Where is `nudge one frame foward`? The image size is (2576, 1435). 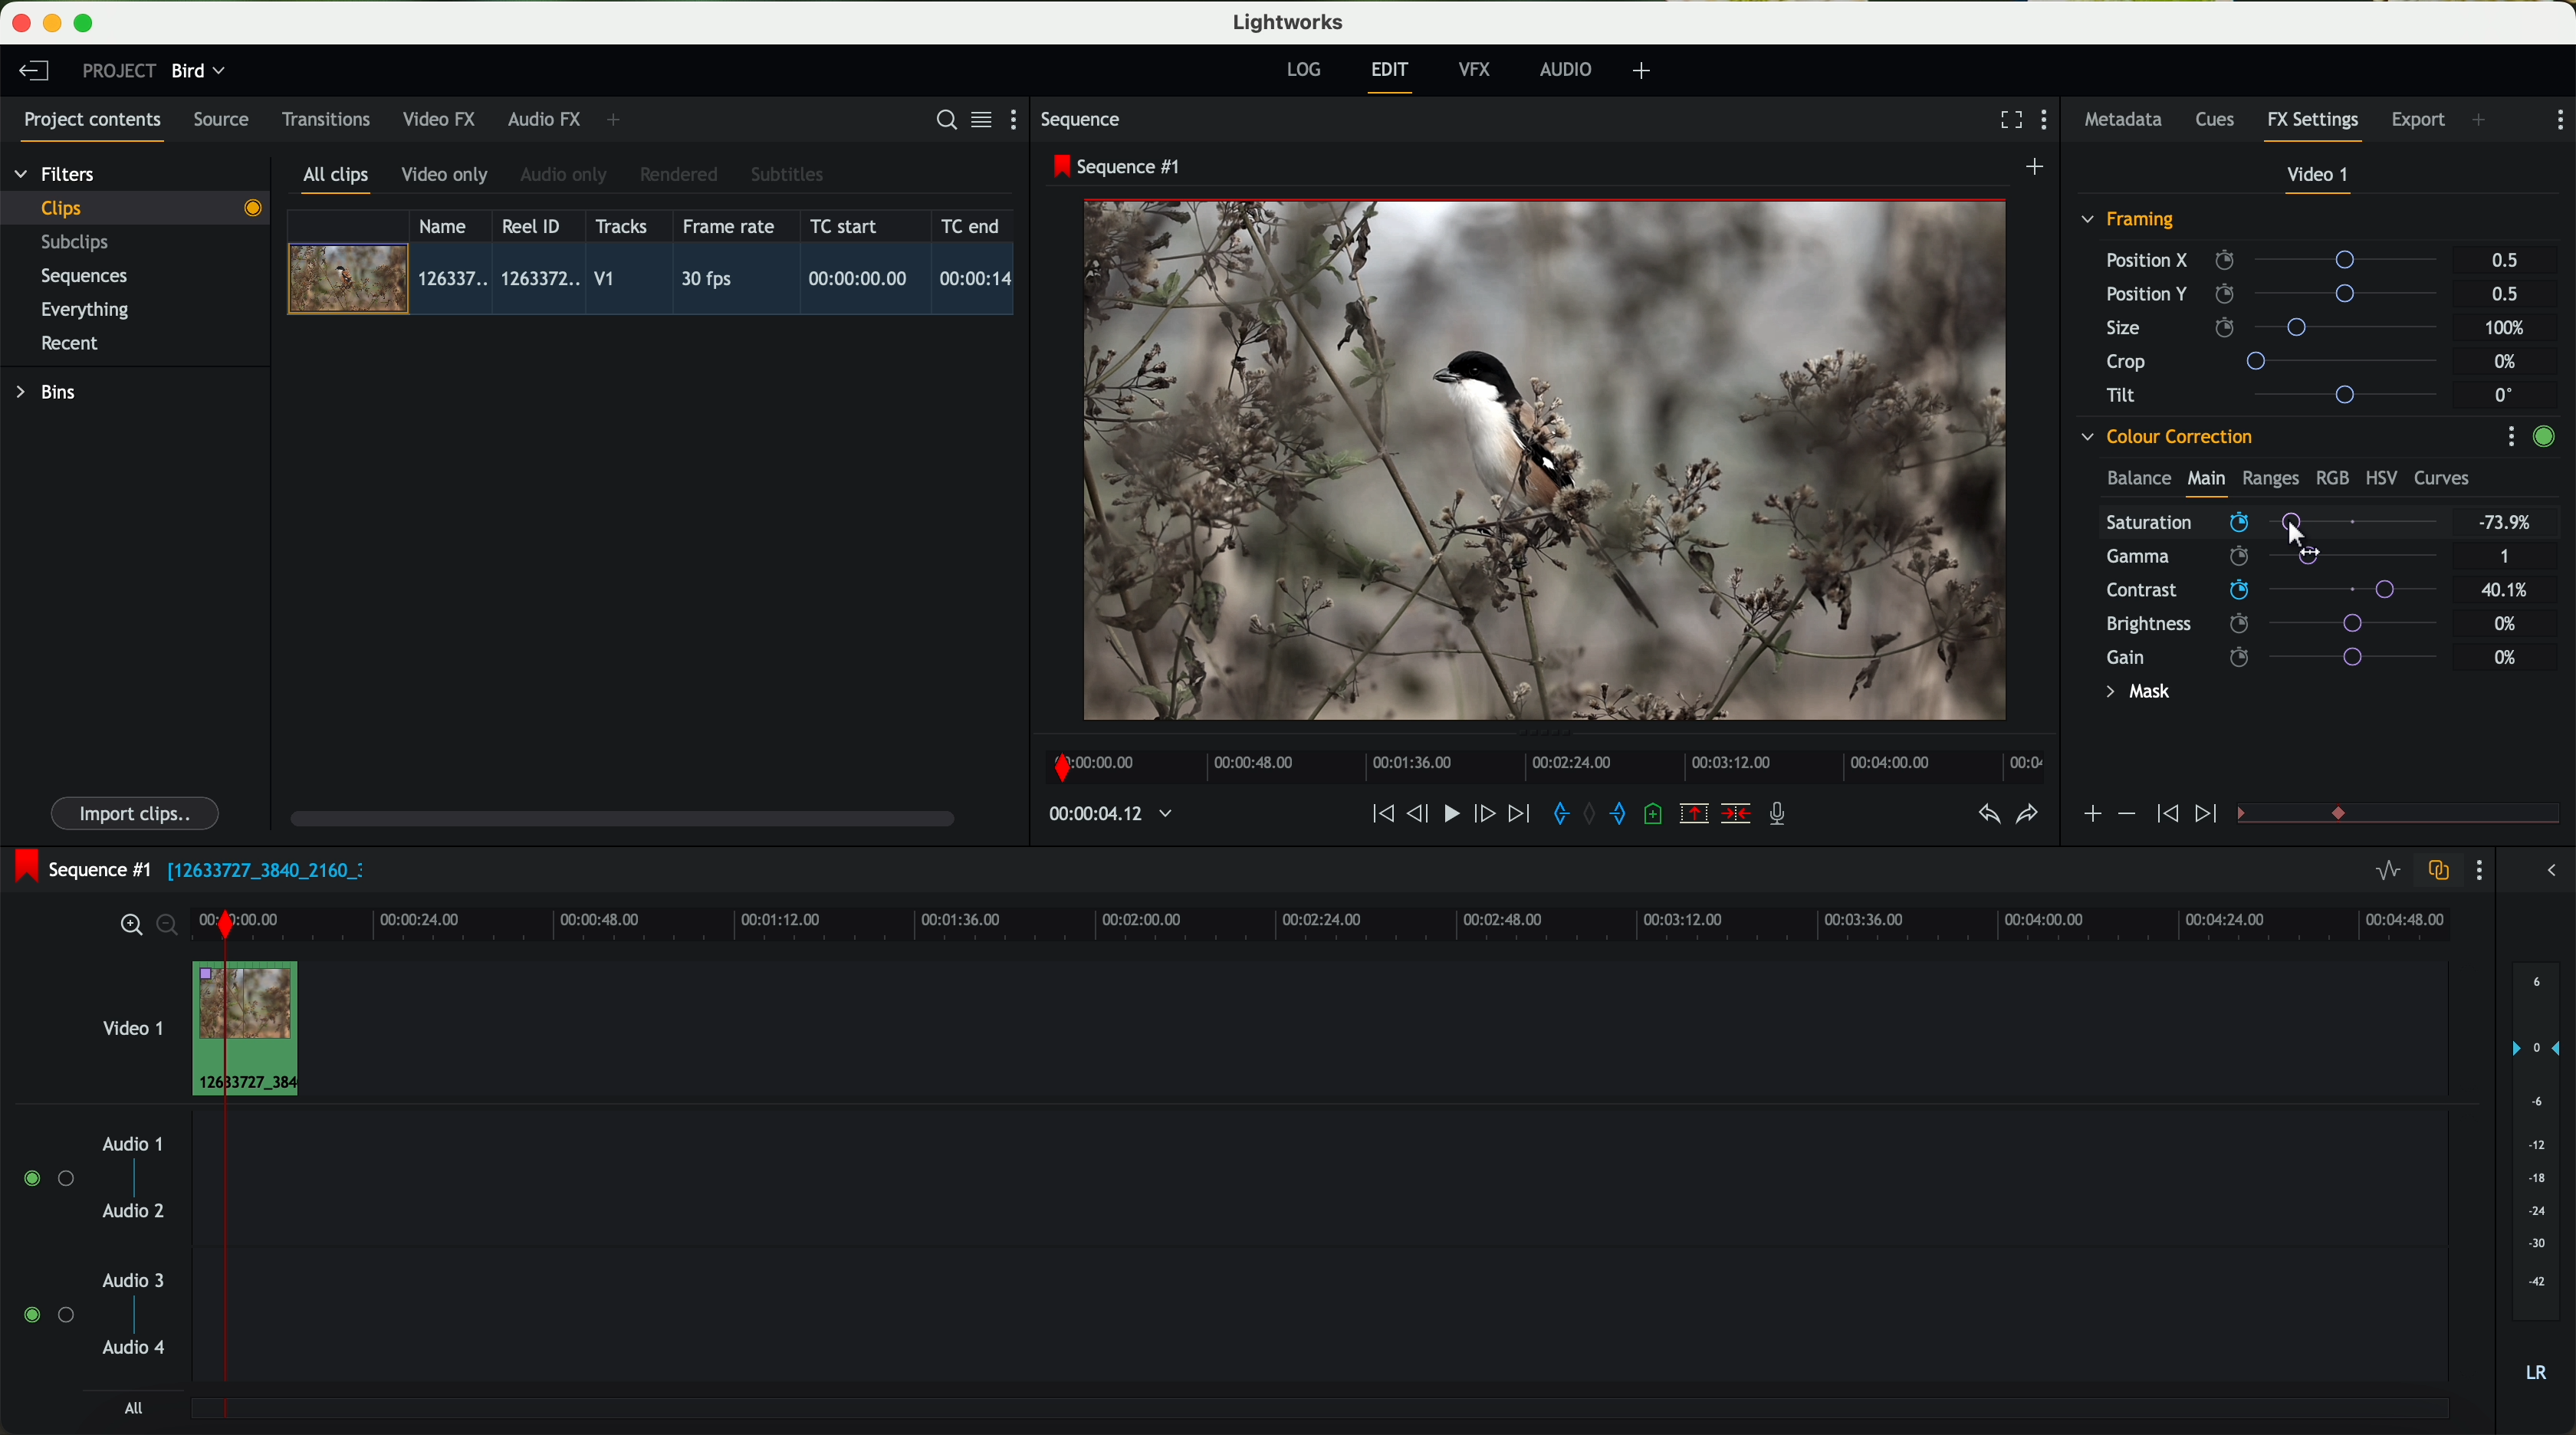
nudge one frame foward is located at coordinates (1487, 815).